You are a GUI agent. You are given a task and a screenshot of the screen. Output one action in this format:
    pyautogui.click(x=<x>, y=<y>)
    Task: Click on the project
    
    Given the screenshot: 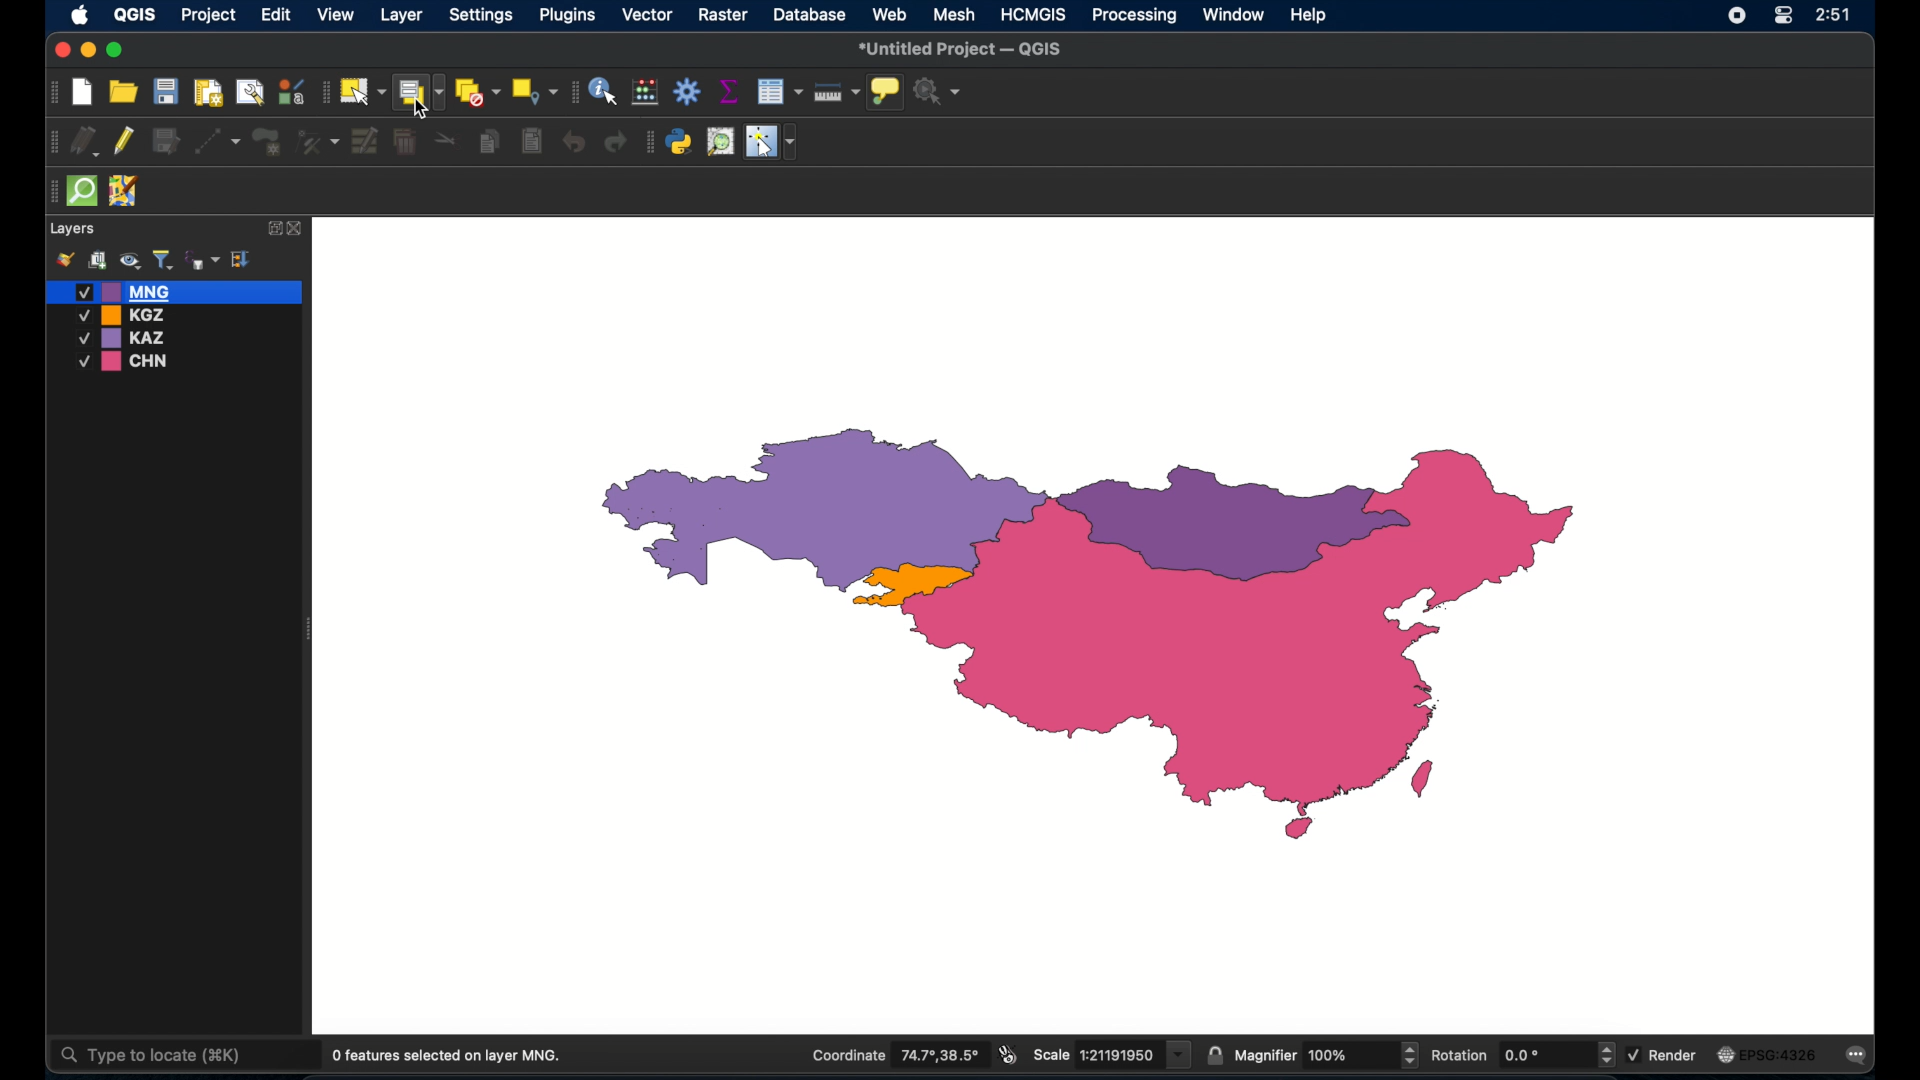 What is the action you would take?
    pyautogui.click(x=209, y=16)
    